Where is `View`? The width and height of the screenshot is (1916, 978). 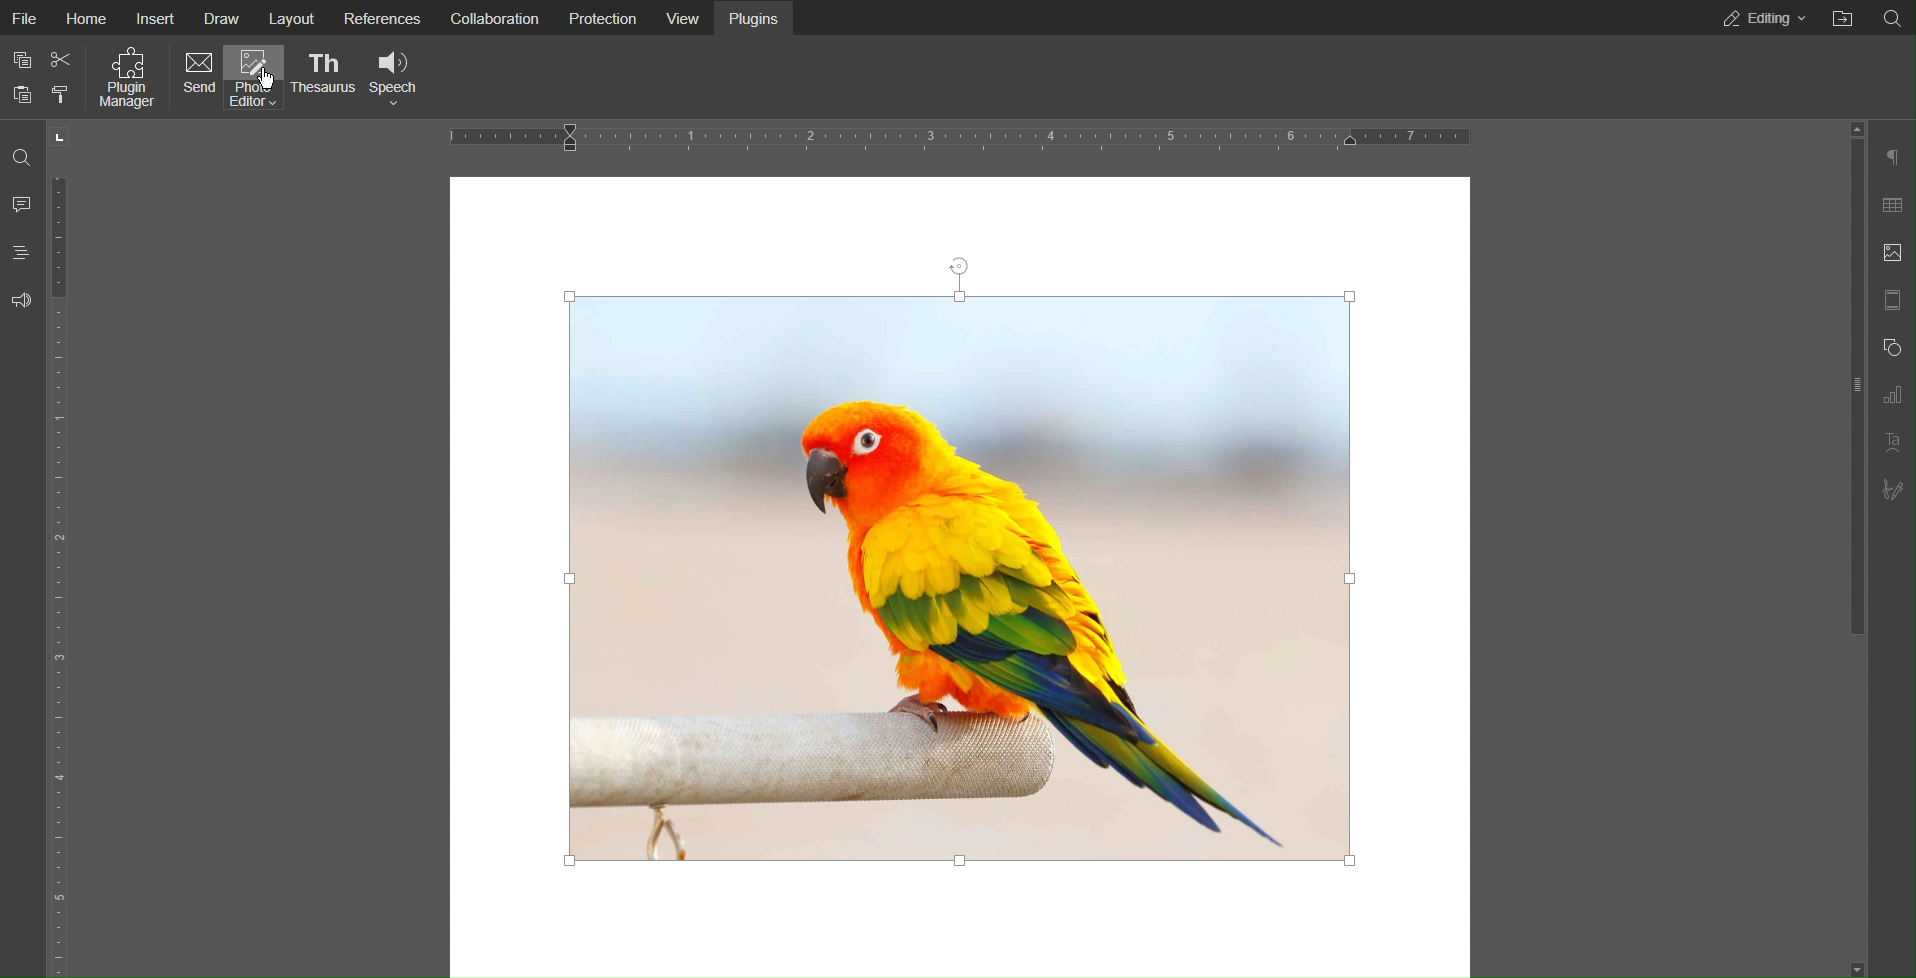
View is located at coordinates (681, 17).